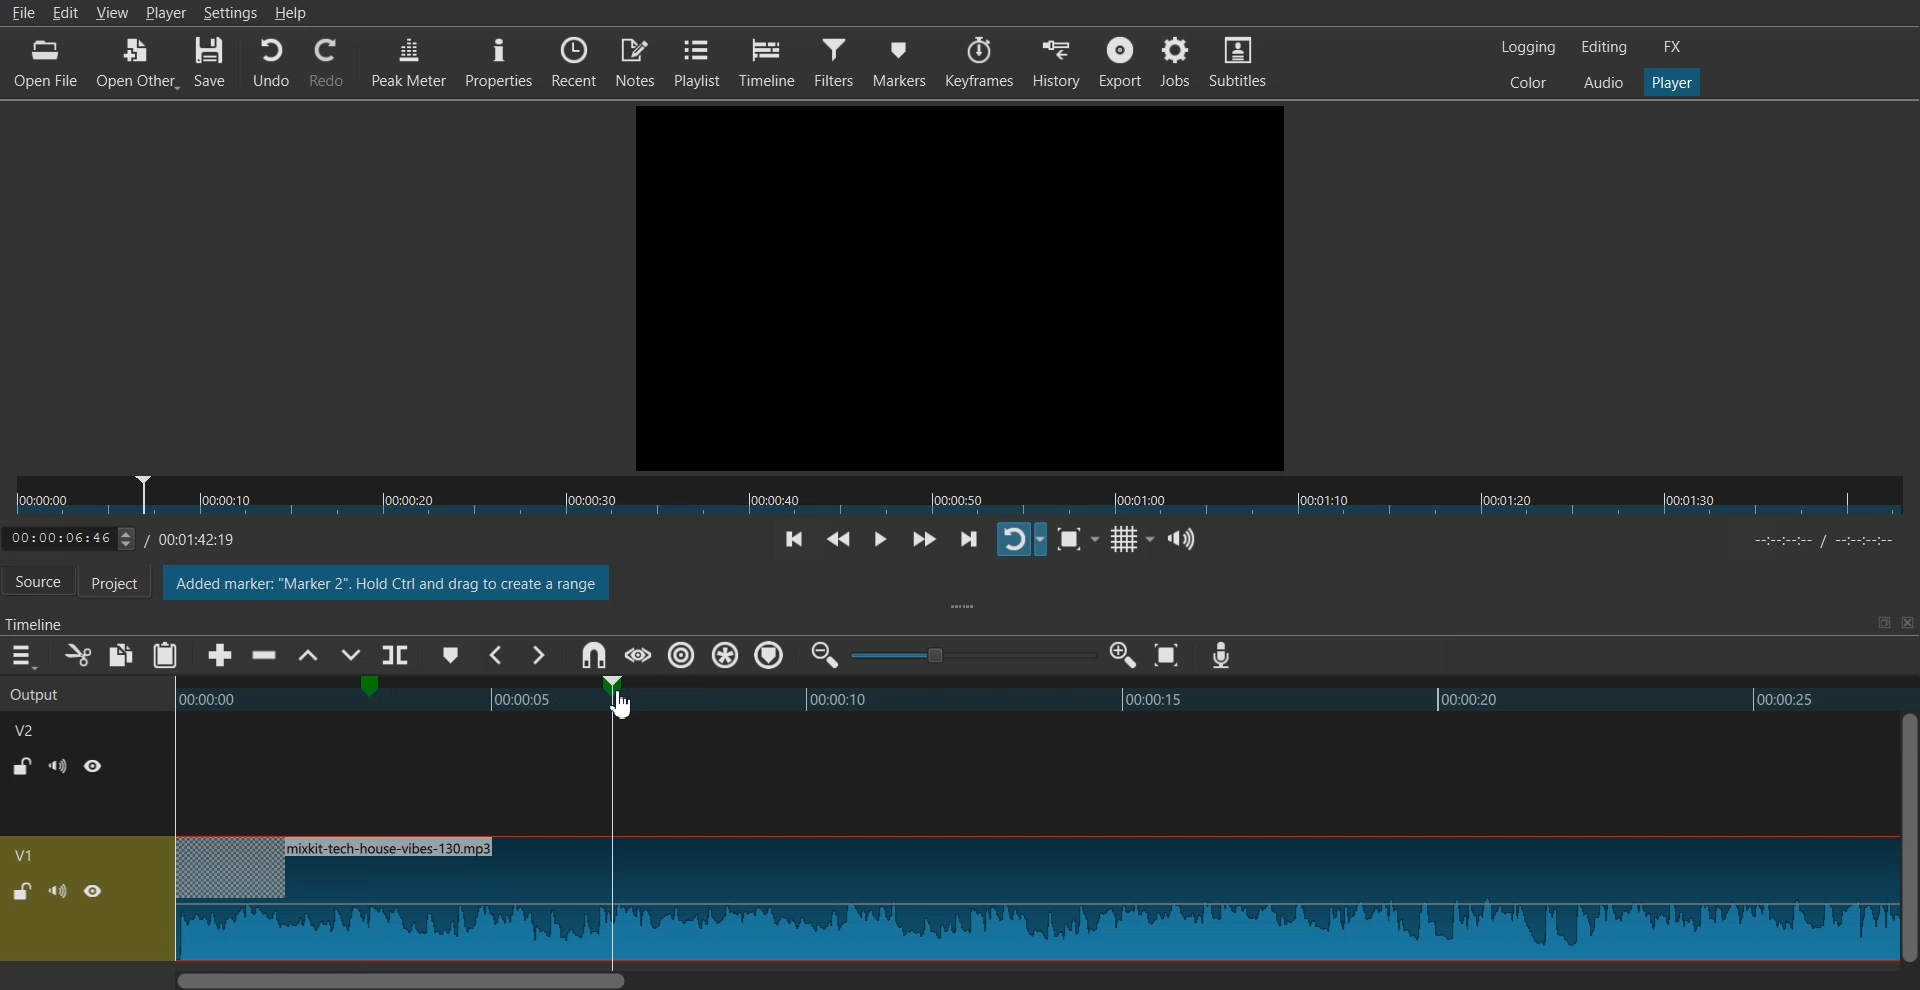 The height and width of the screenshot is (990, 1920). I want to click on Notes, so click(635, 60).